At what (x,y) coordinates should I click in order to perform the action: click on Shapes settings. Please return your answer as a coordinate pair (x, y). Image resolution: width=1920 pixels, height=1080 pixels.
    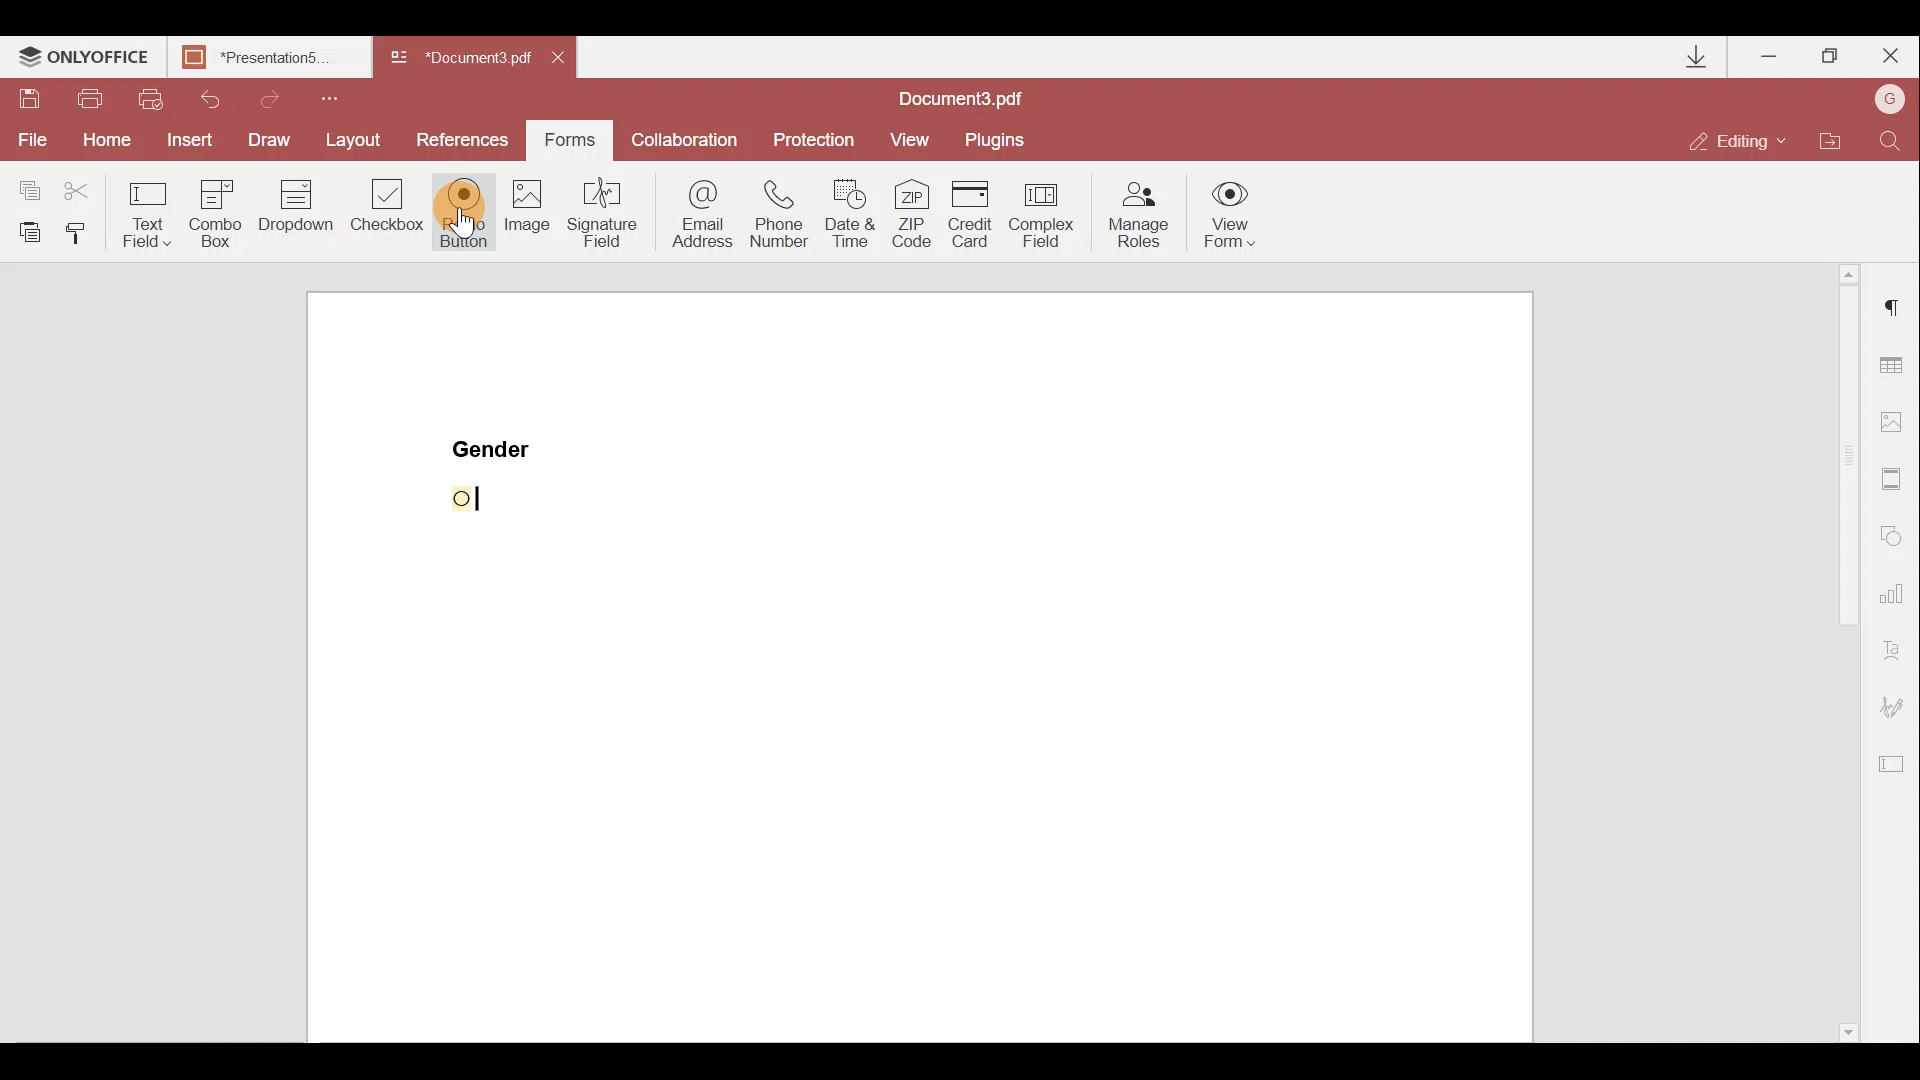
    Looking at the image, I should click on (1896, 538).